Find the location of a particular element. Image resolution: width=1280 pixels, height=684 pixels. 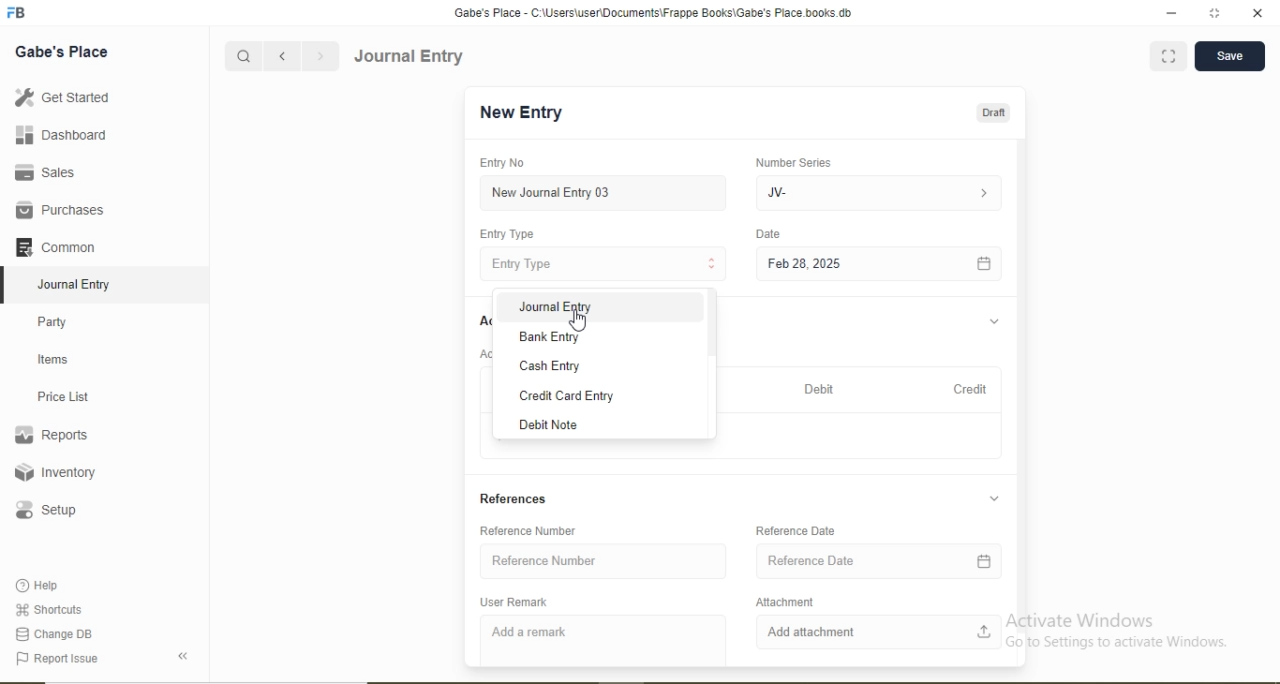

Dropdown is located at coordinates (994, 498).